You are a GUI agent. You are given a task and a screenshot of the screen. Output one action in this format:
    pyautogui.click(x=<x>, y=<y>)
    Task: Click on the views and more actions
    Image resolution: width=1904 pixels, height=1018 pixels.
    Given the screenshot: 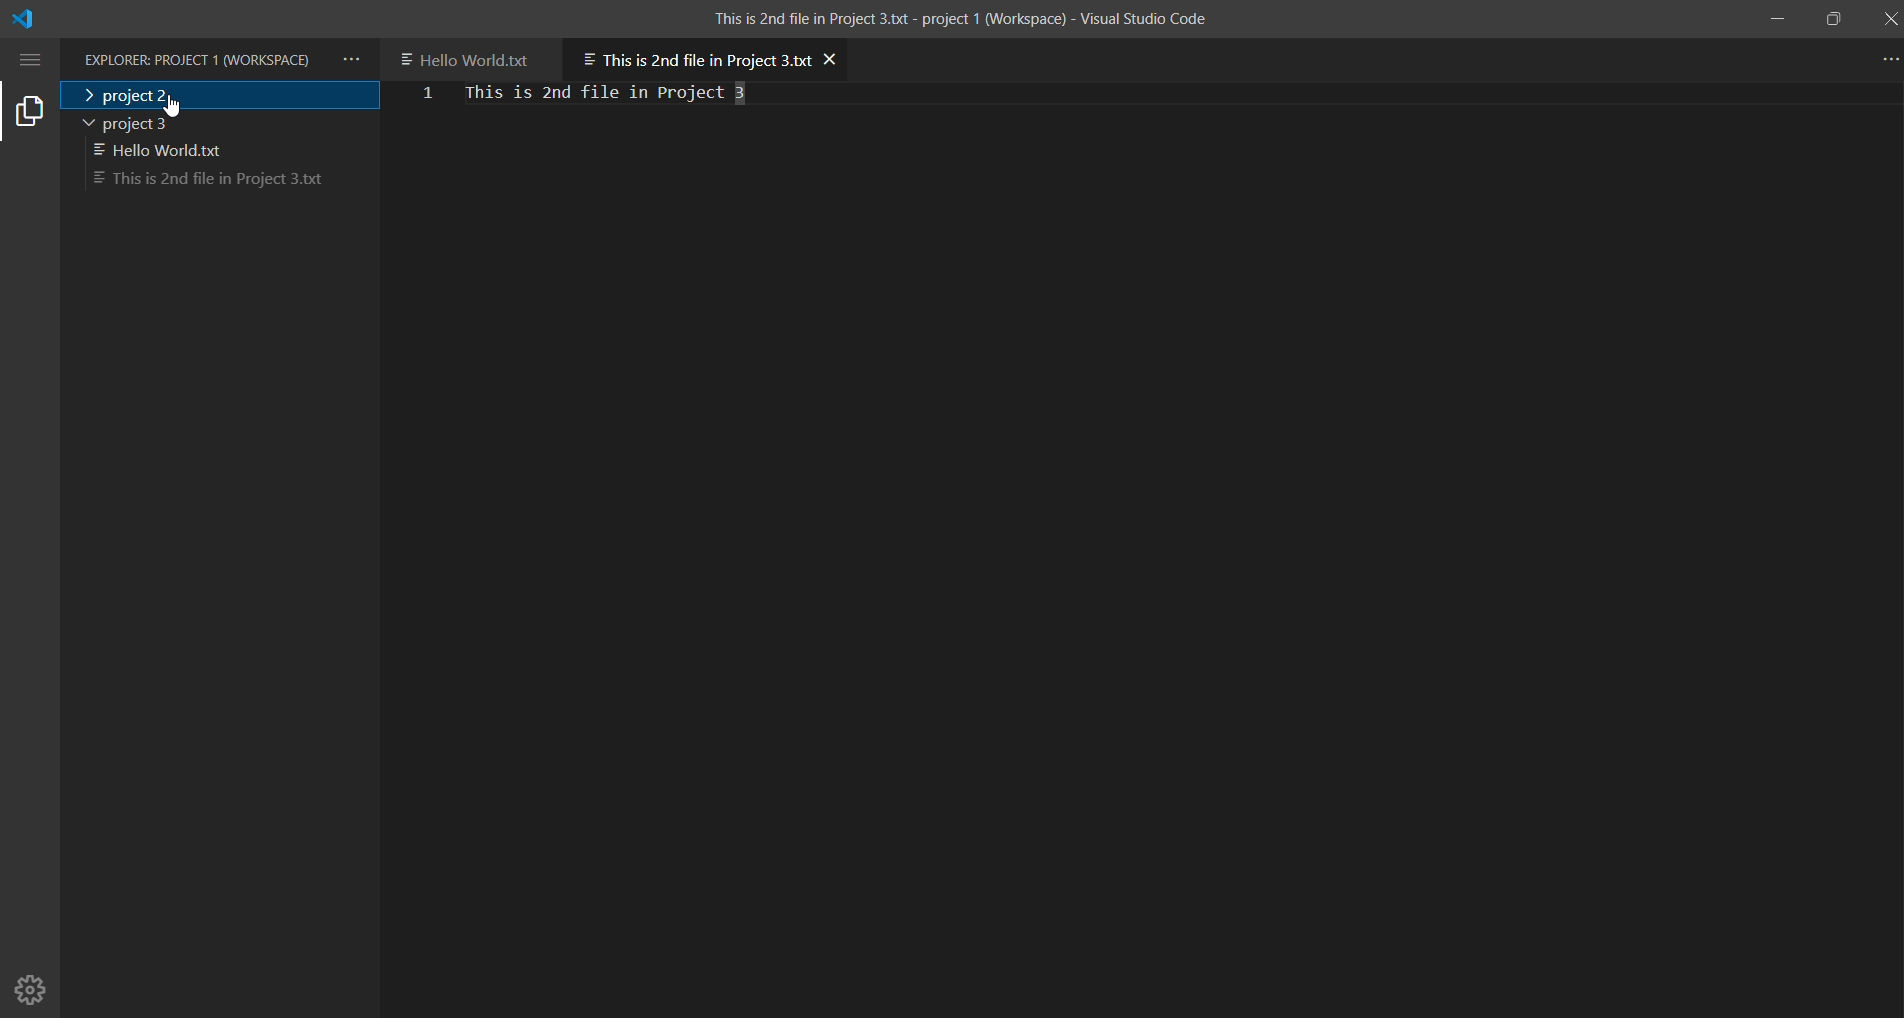 What is the action you would take?
    pyautogui.click(x=351, y=60)
    